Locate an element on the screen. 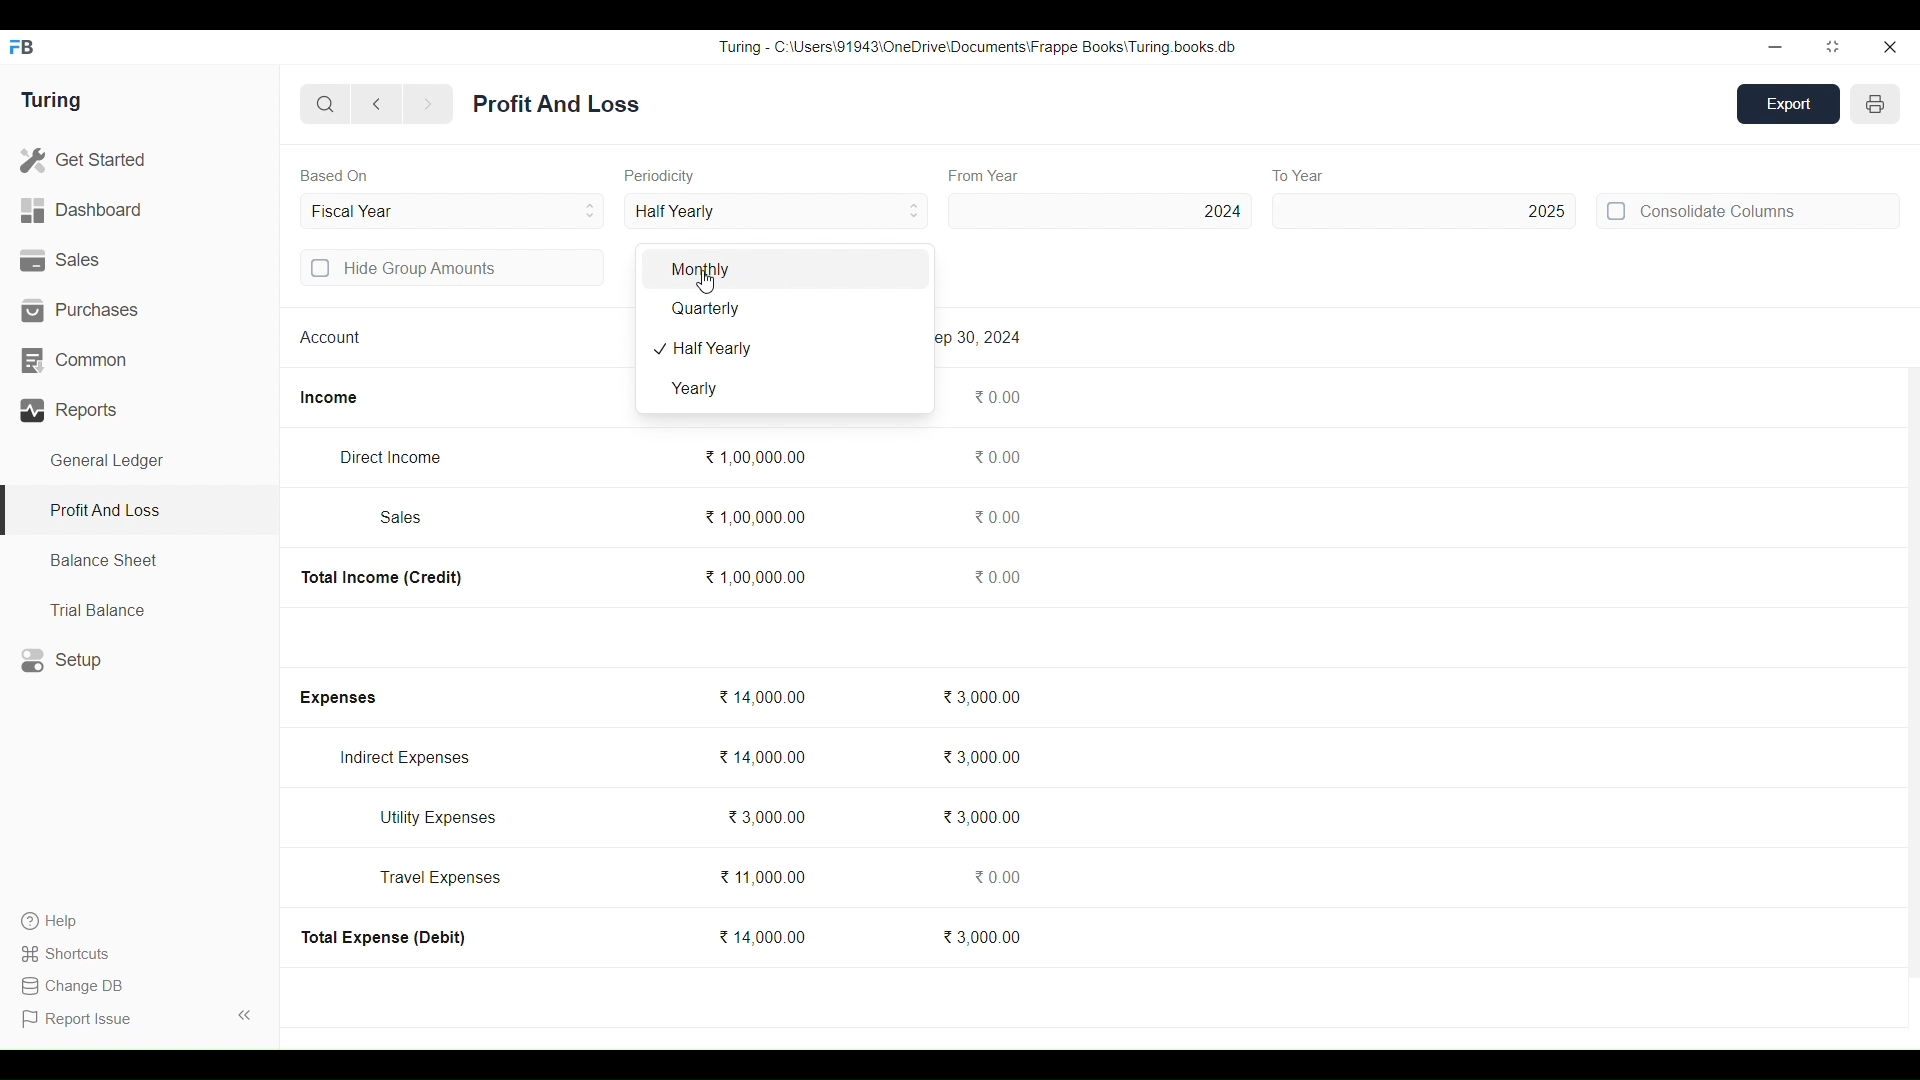 This screenshot has width=1920, height=1080. Indirect Expenses is located at coordinates (405, 758).